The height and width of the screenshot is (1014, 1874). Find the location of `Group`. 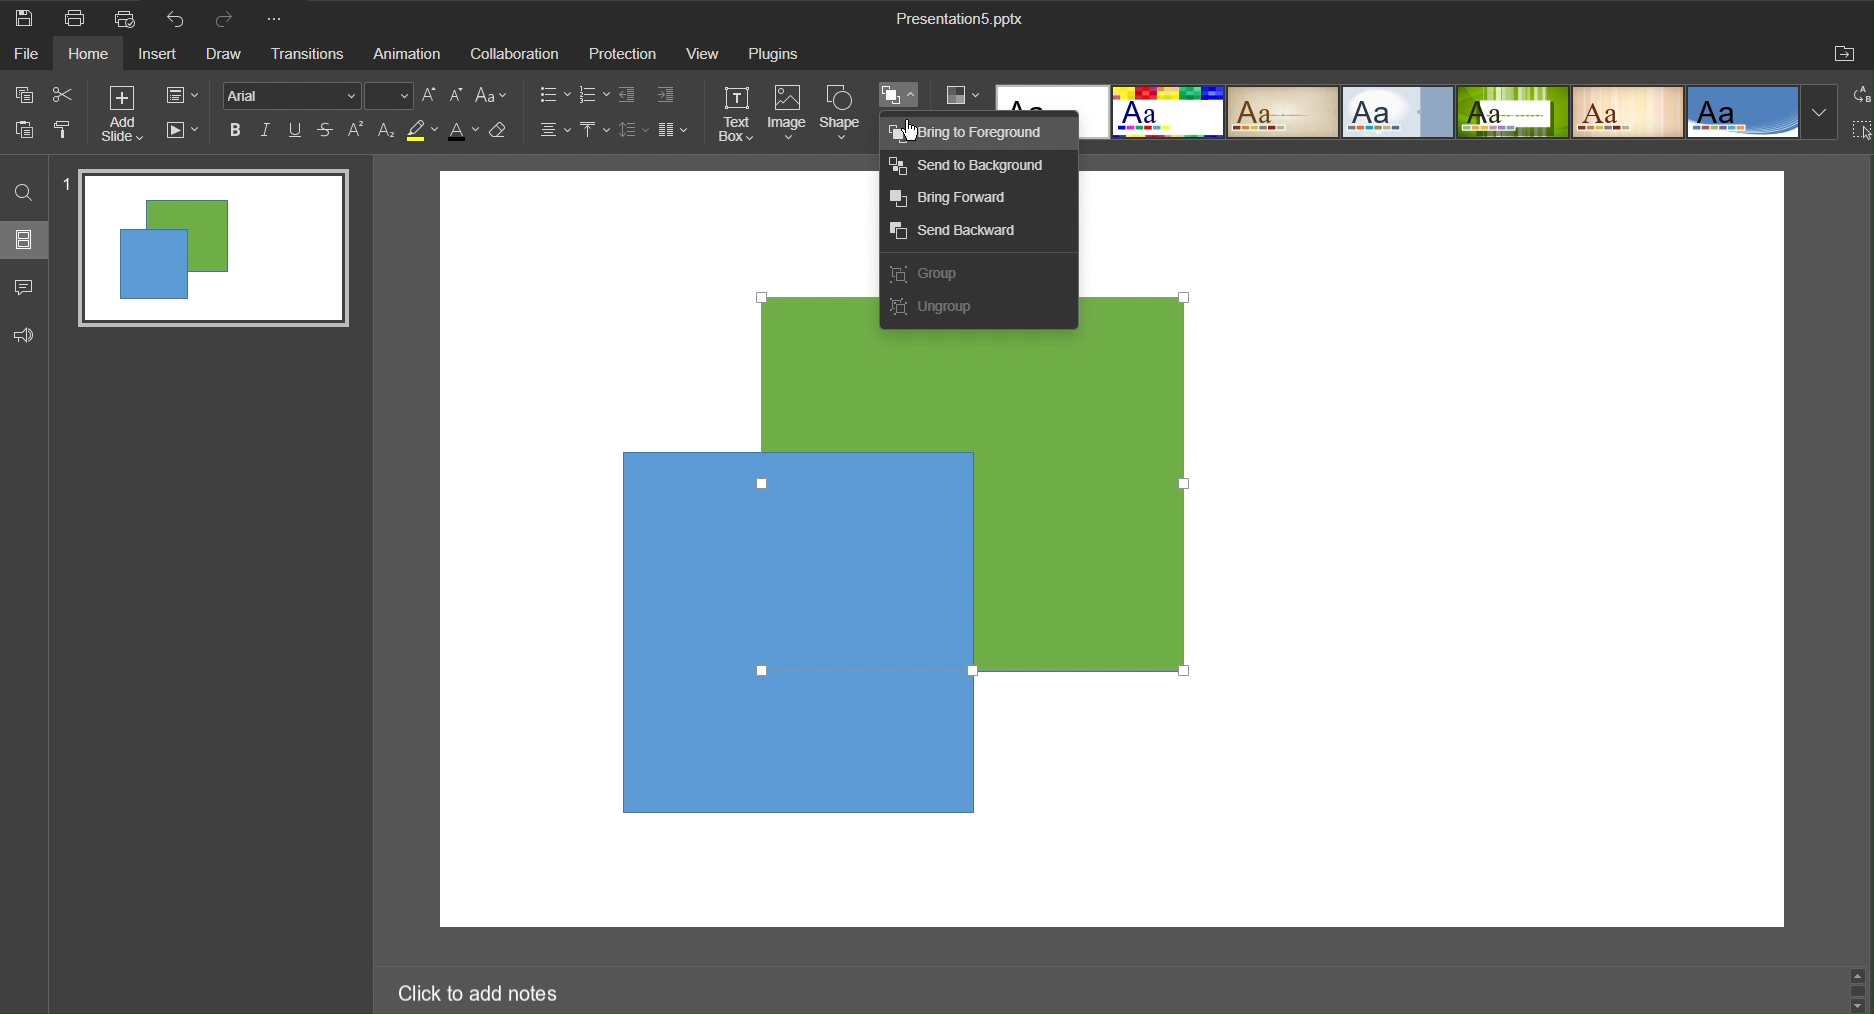

Group is located at coordinates (930, 277).